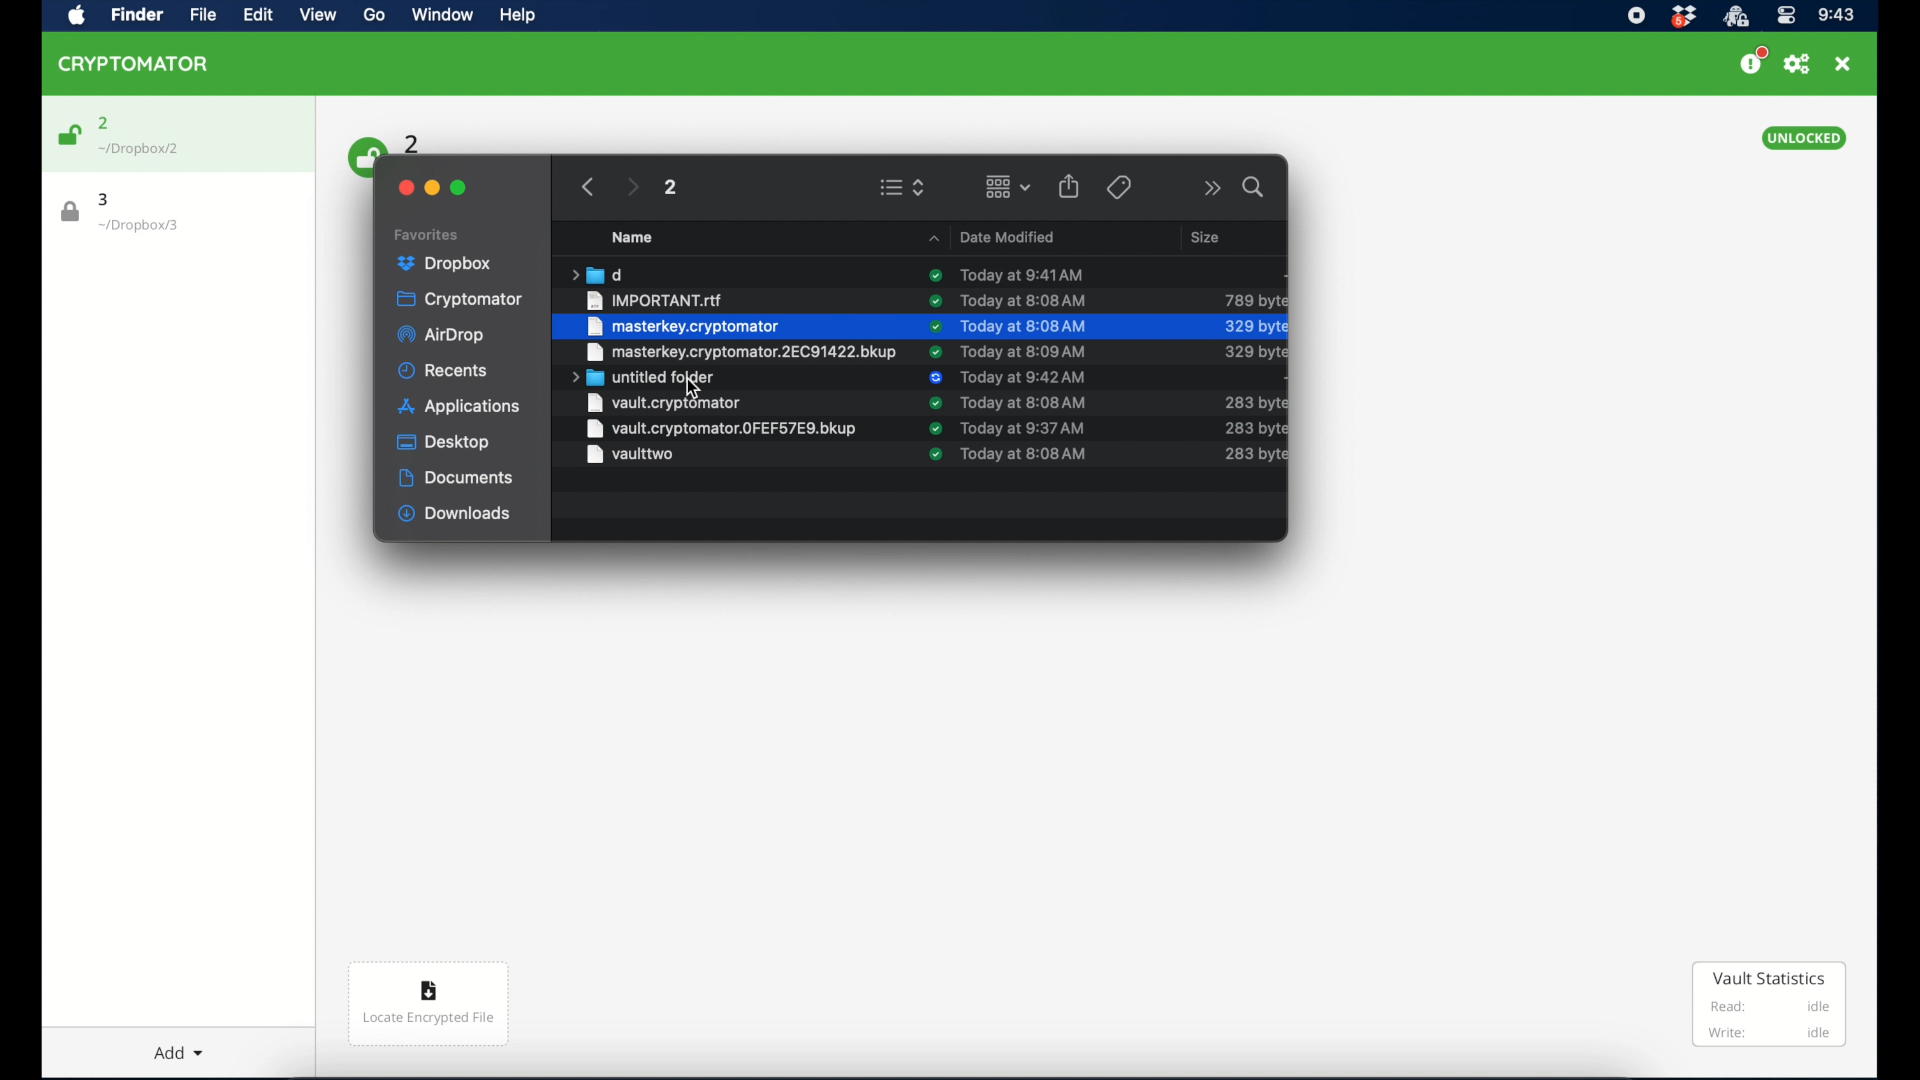  I want to click on tags, so click(1118, 187).